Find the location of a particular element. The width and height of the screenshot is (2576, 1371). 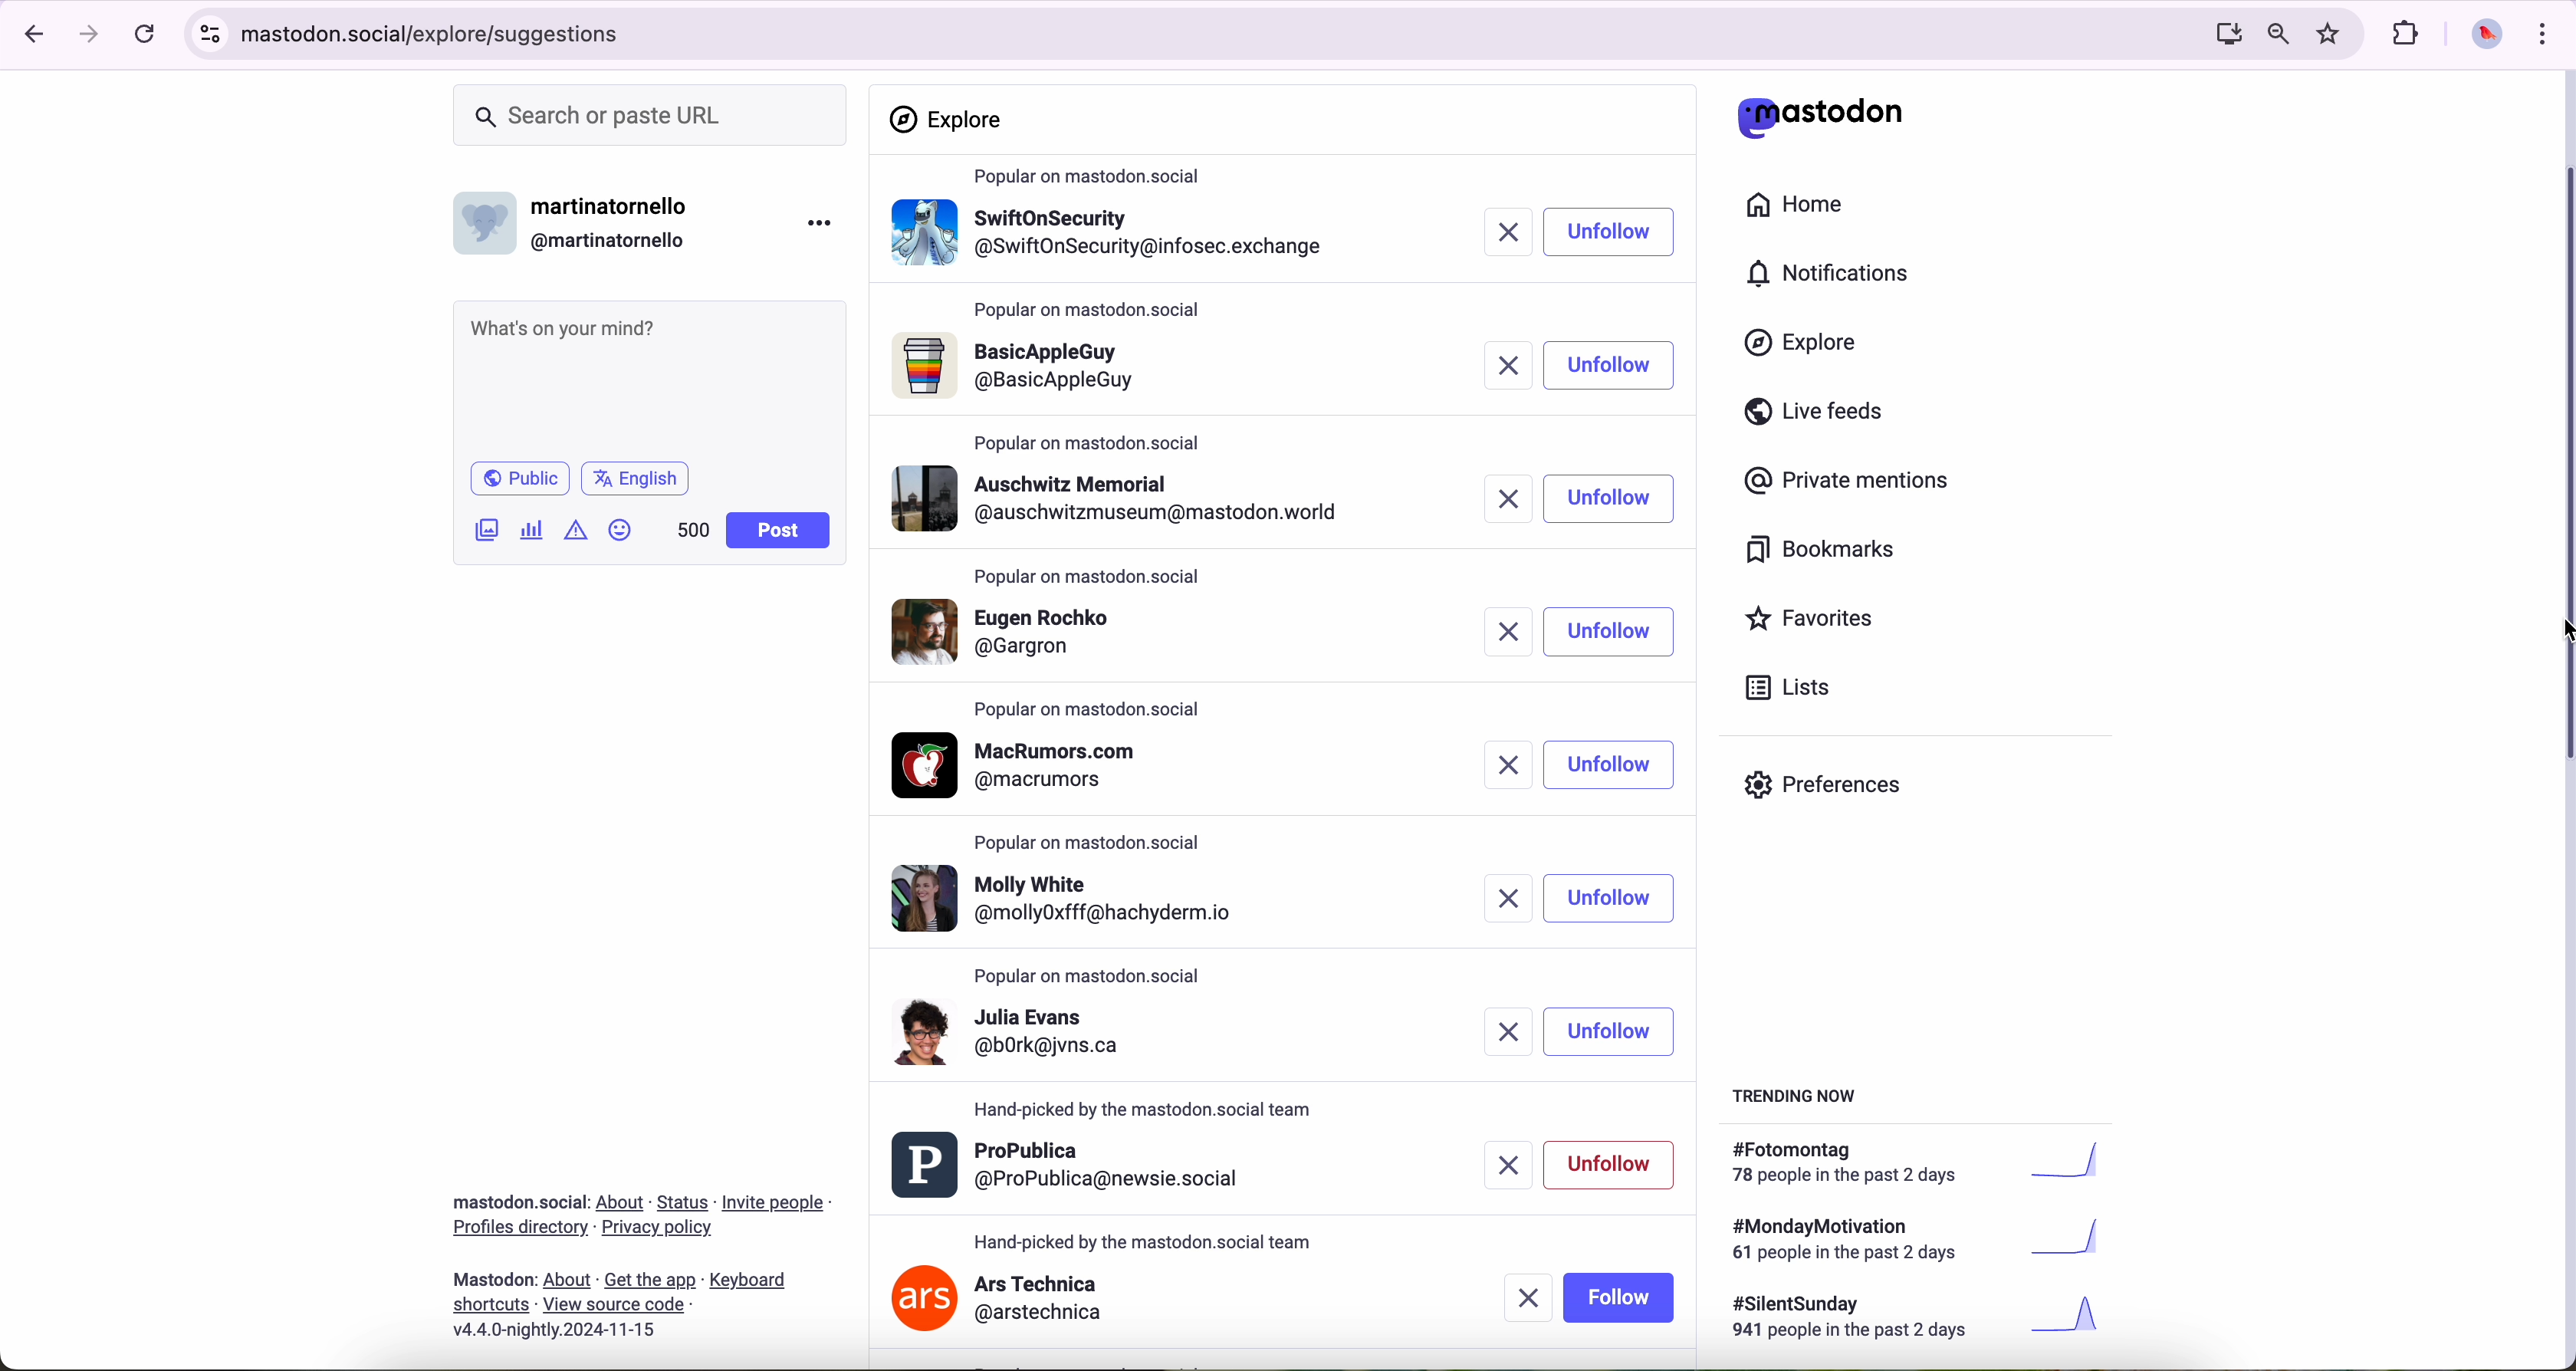

navigate foward is located at coordinates (90, 35).